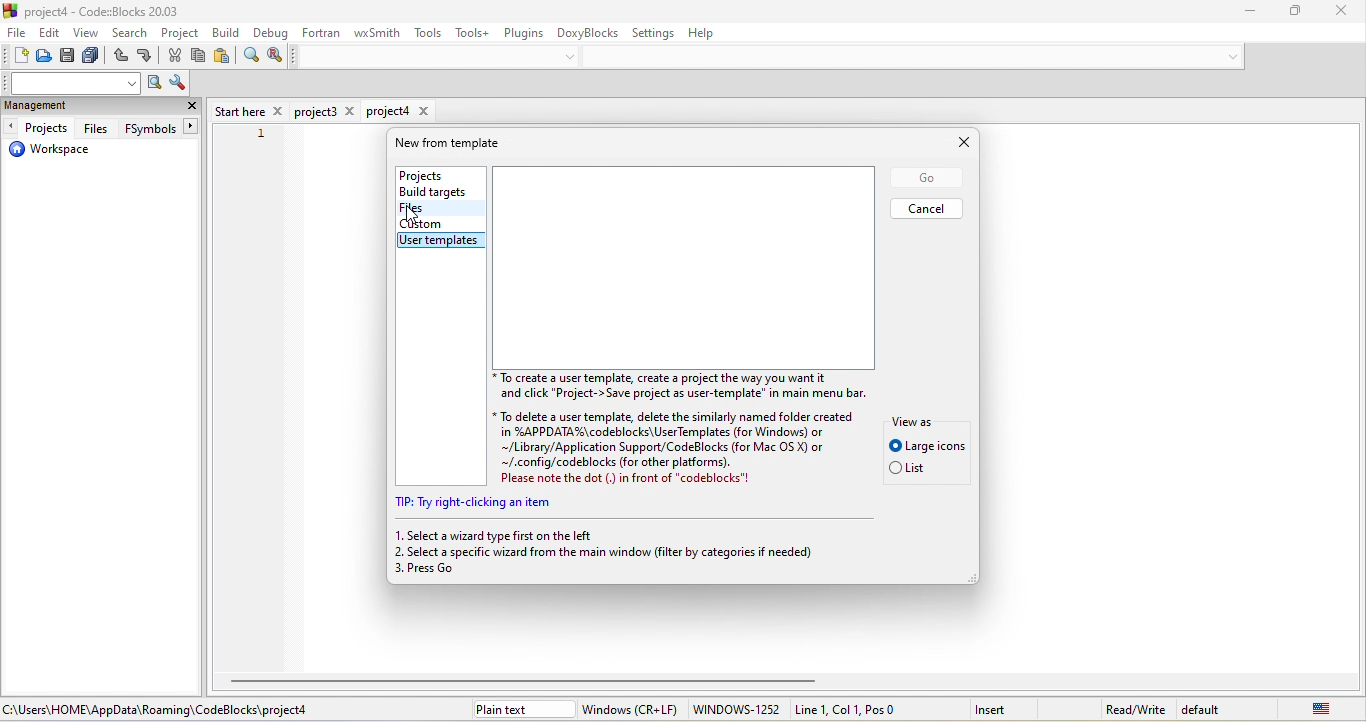  I want to click on replace, so click(275, 56).